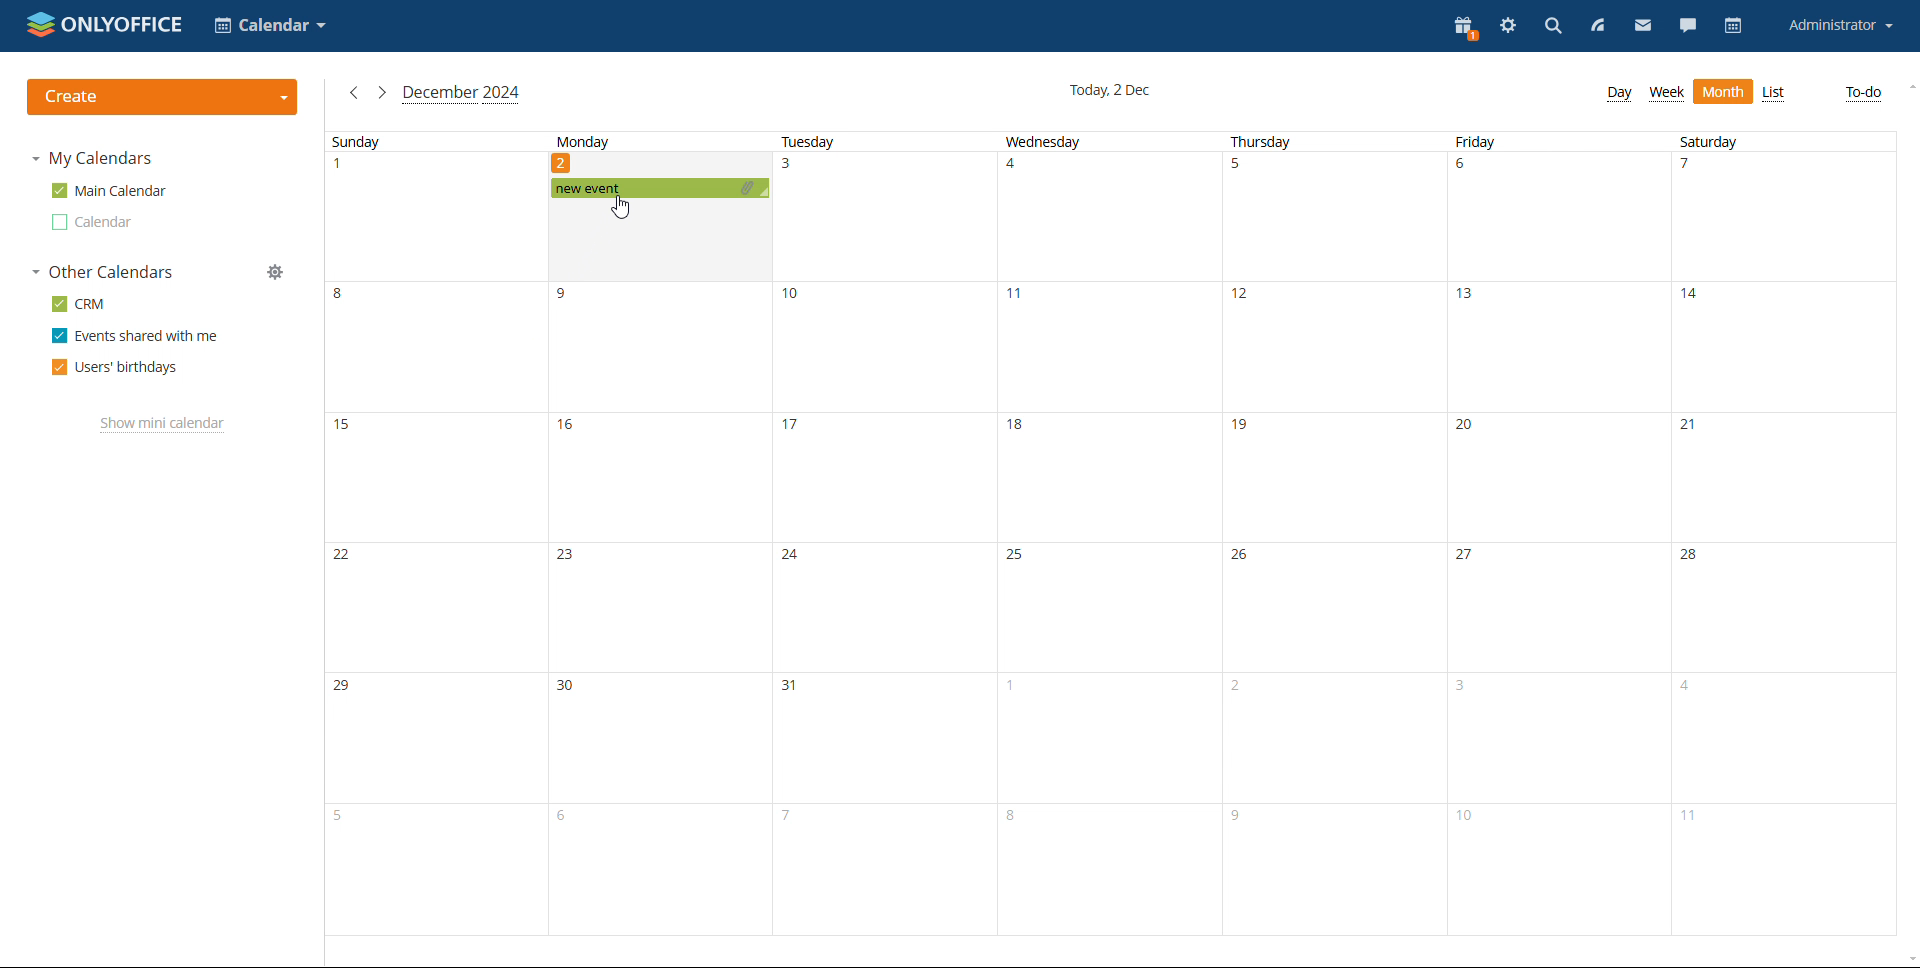 Image resolution: width=1920 pixels, height=968 pixels. Describe the element at coordinates (340, 815) in the screenshot. I see `5` at that location.